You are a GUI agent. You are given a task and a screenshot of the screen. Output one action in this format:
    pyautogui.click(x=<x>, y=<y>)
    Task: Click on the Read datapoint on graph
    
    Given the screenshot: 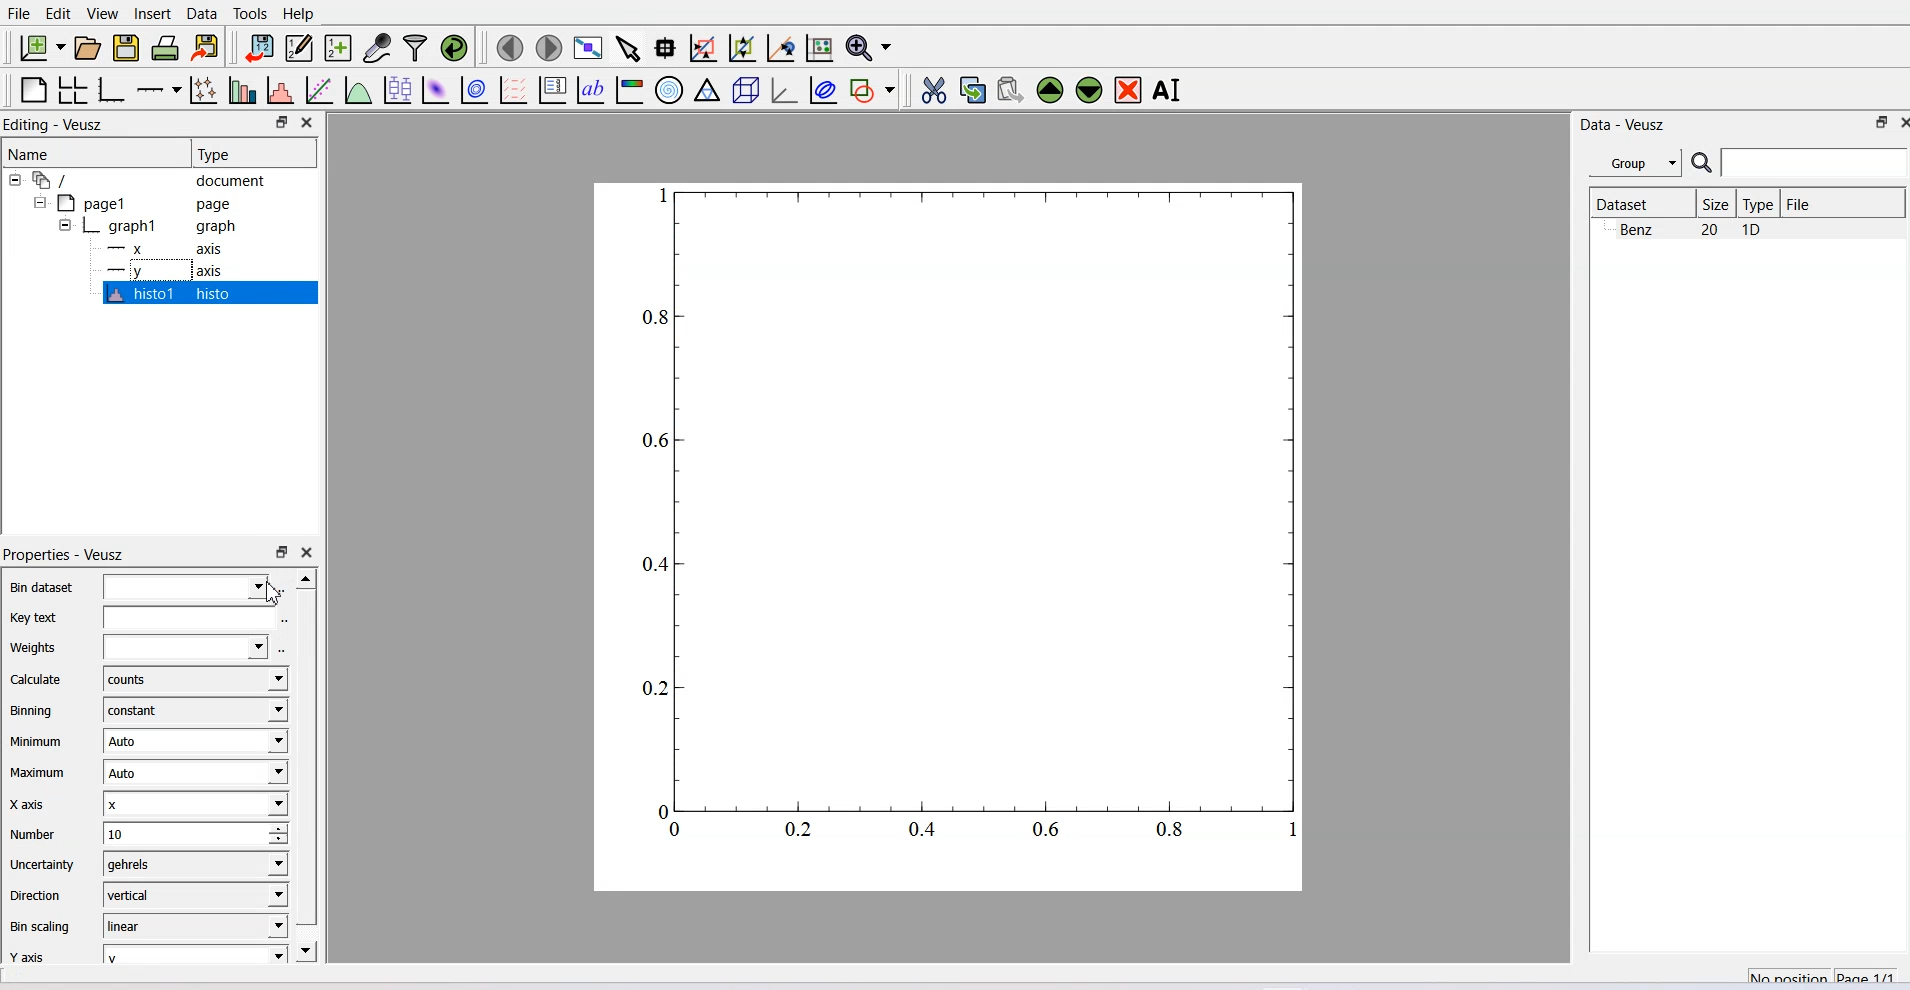 What is the action you would take?
    pyautogui.click(x=666, y=48)
    